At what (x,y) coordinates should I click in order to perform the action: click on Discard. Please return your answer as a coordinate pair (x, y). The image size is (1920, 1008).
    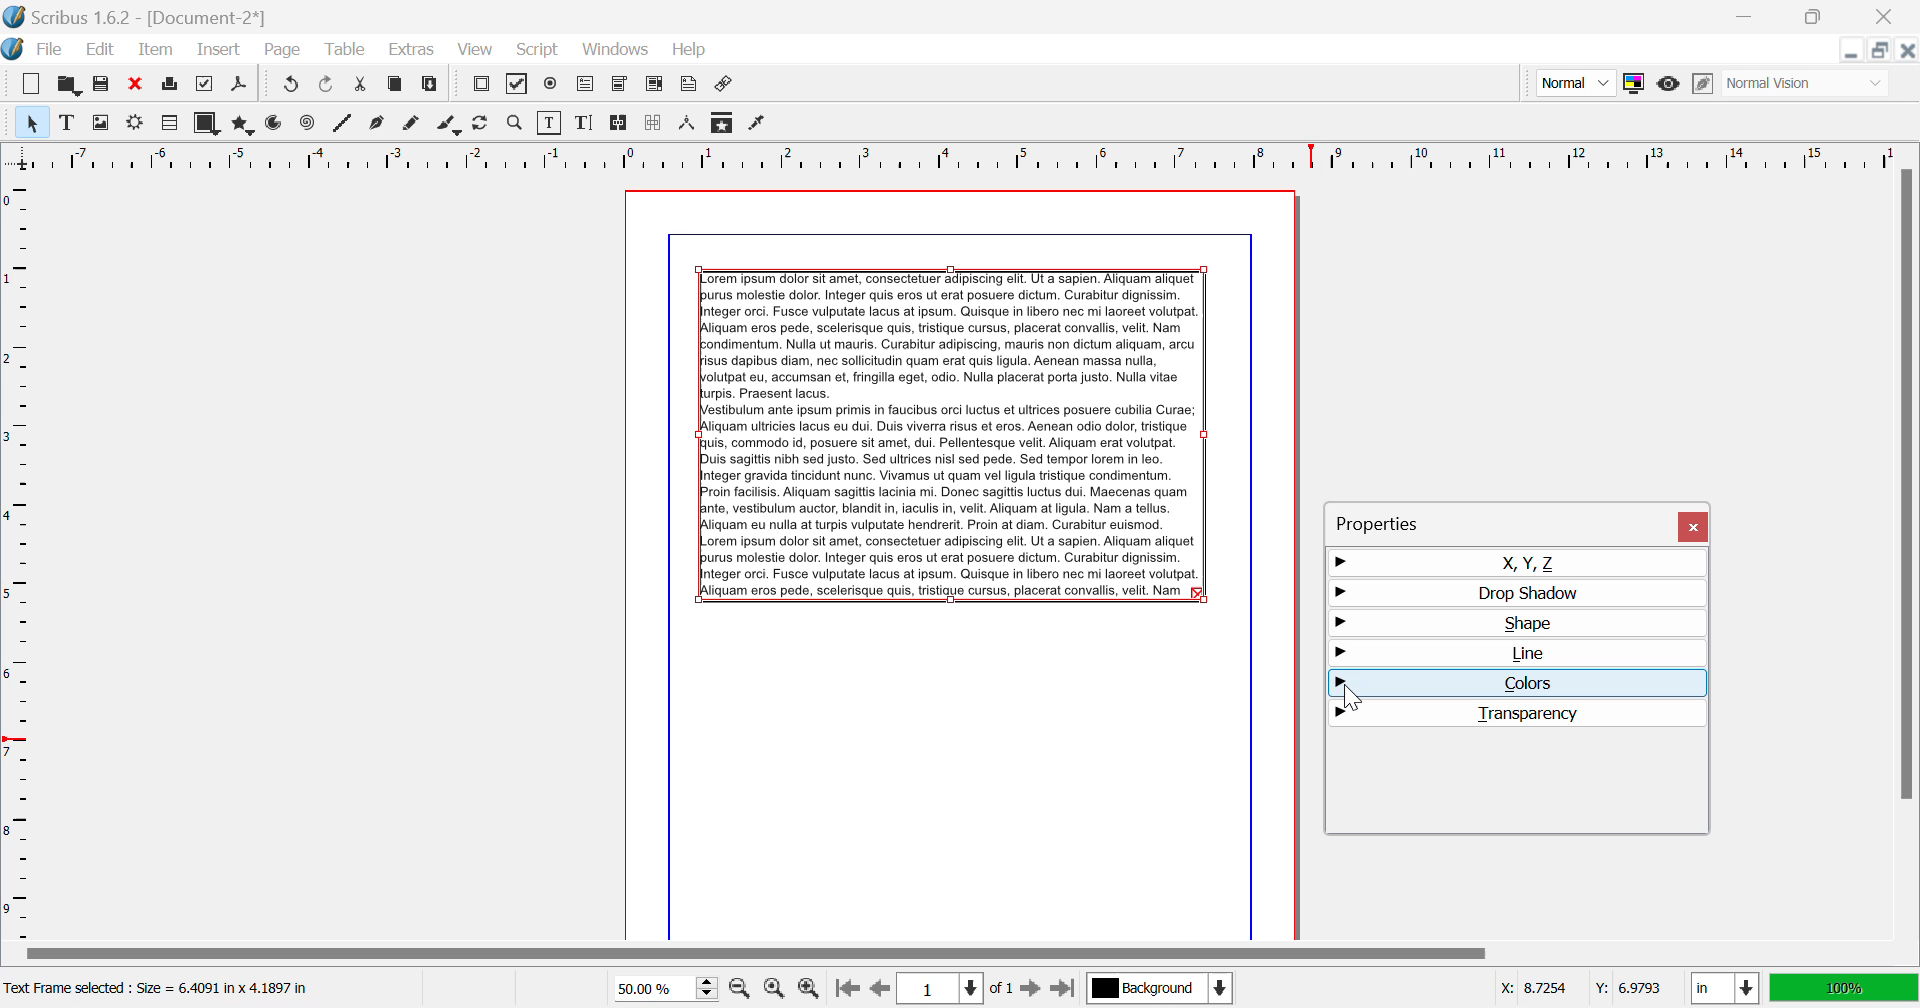
    Looking at the image, I should click on (136, 84).